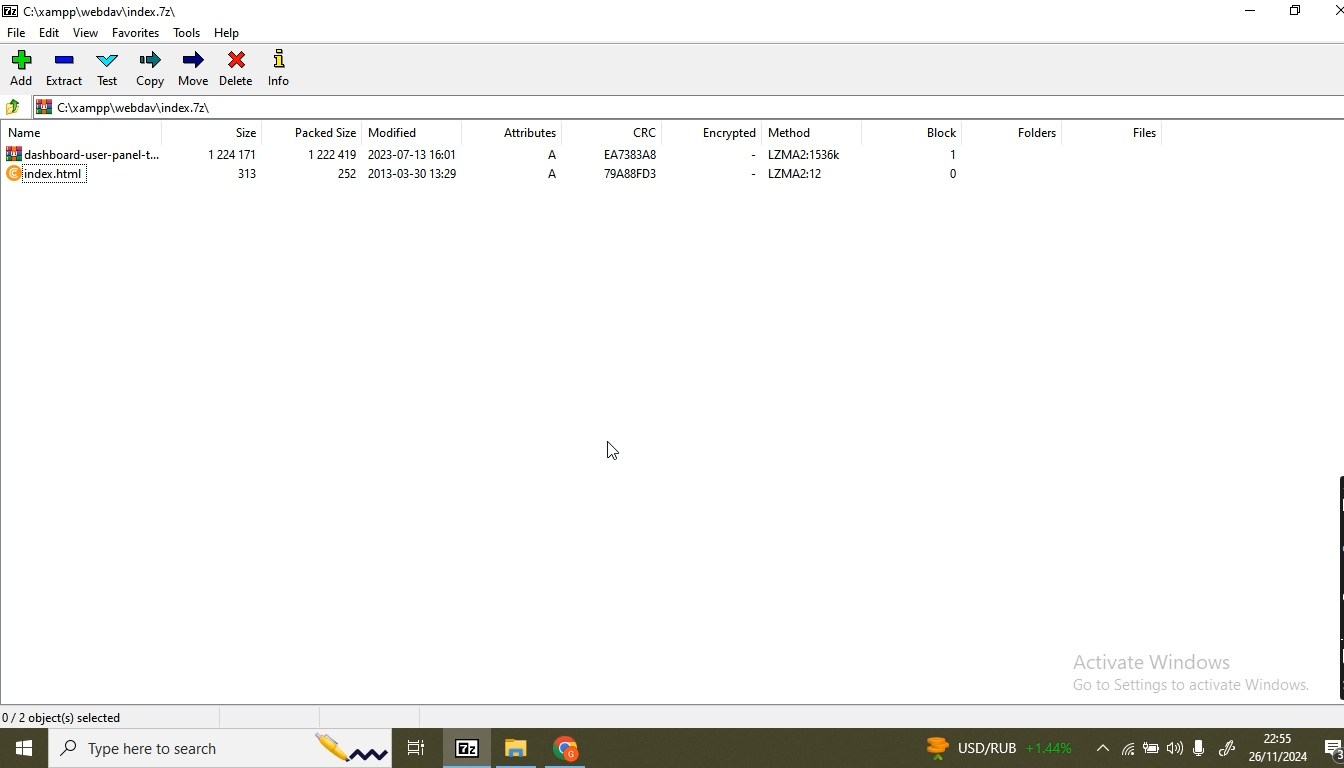 This screenshot has width=1344, height=768. Describe the element at coordinates (623, 154) in the screenshot. I see `ea7383a8` at that location.